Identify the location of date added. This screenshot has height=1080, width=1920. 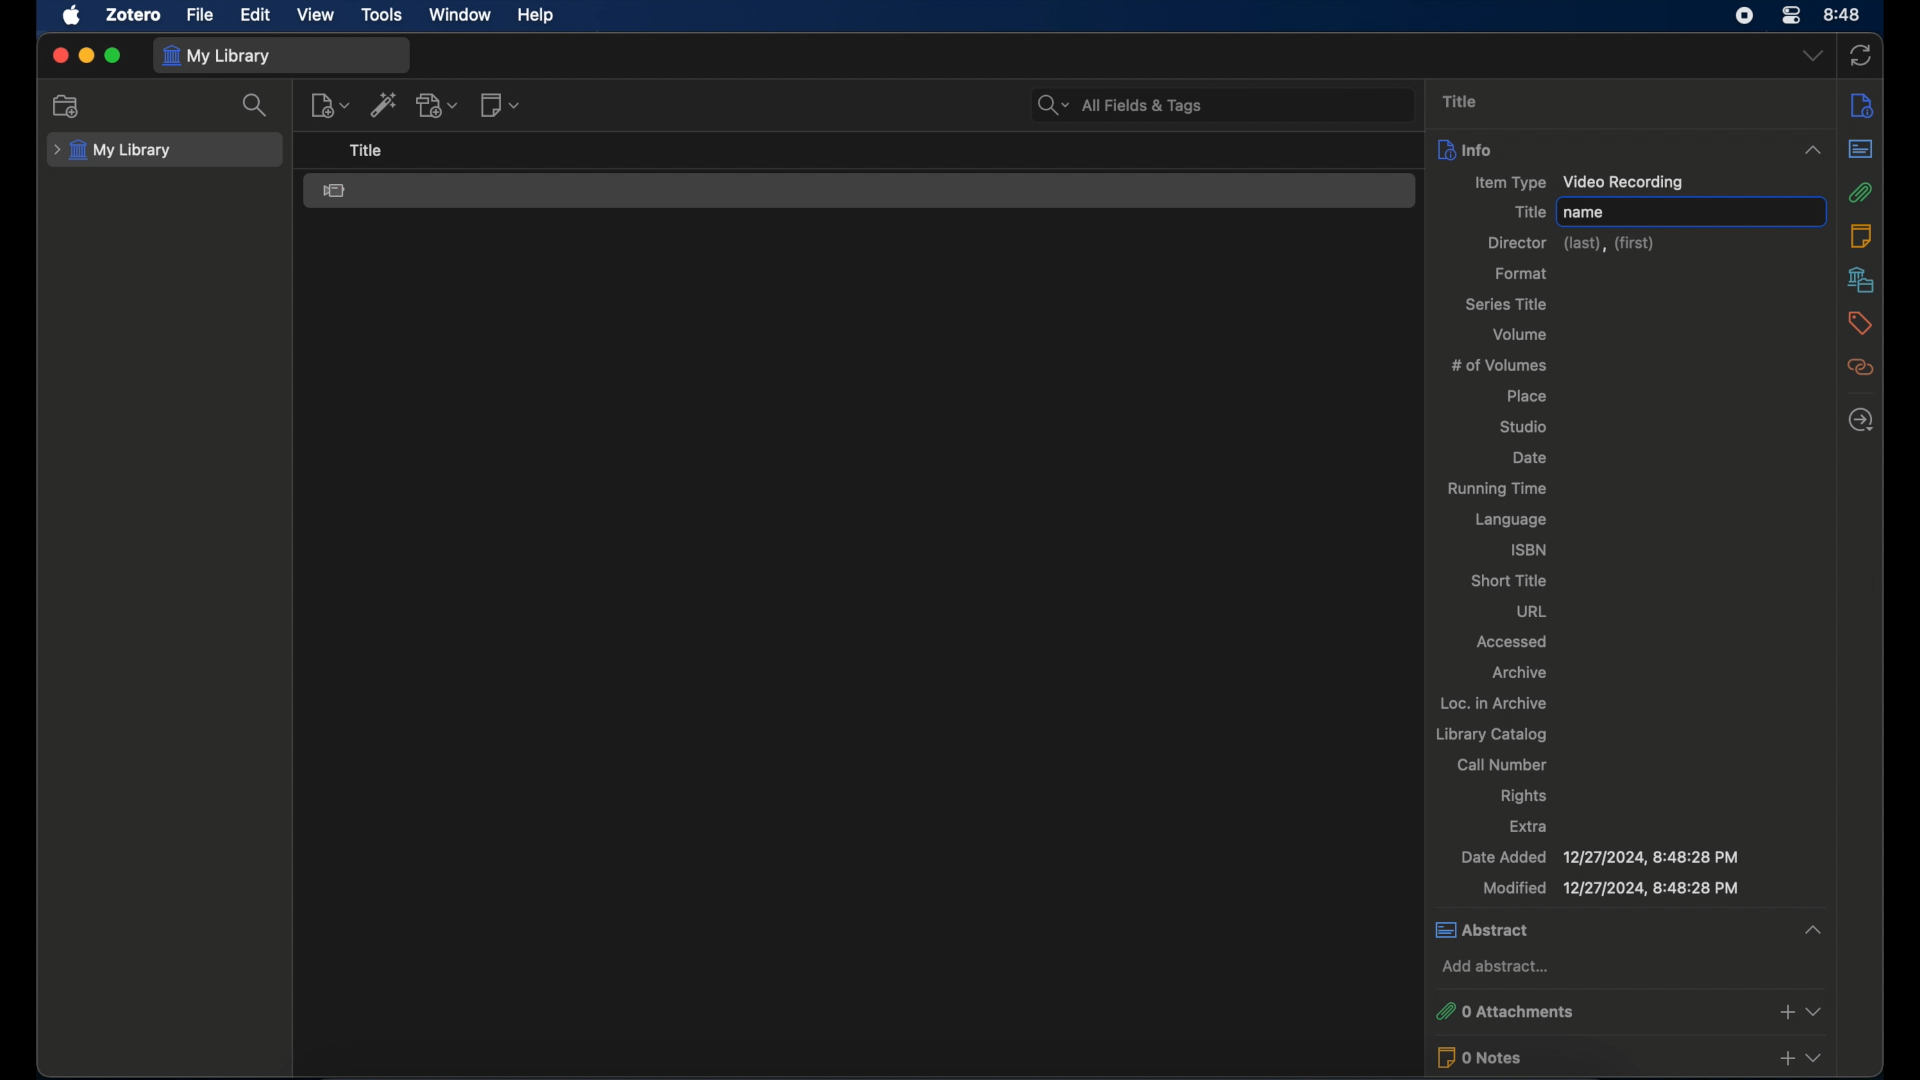
(1598, 857).